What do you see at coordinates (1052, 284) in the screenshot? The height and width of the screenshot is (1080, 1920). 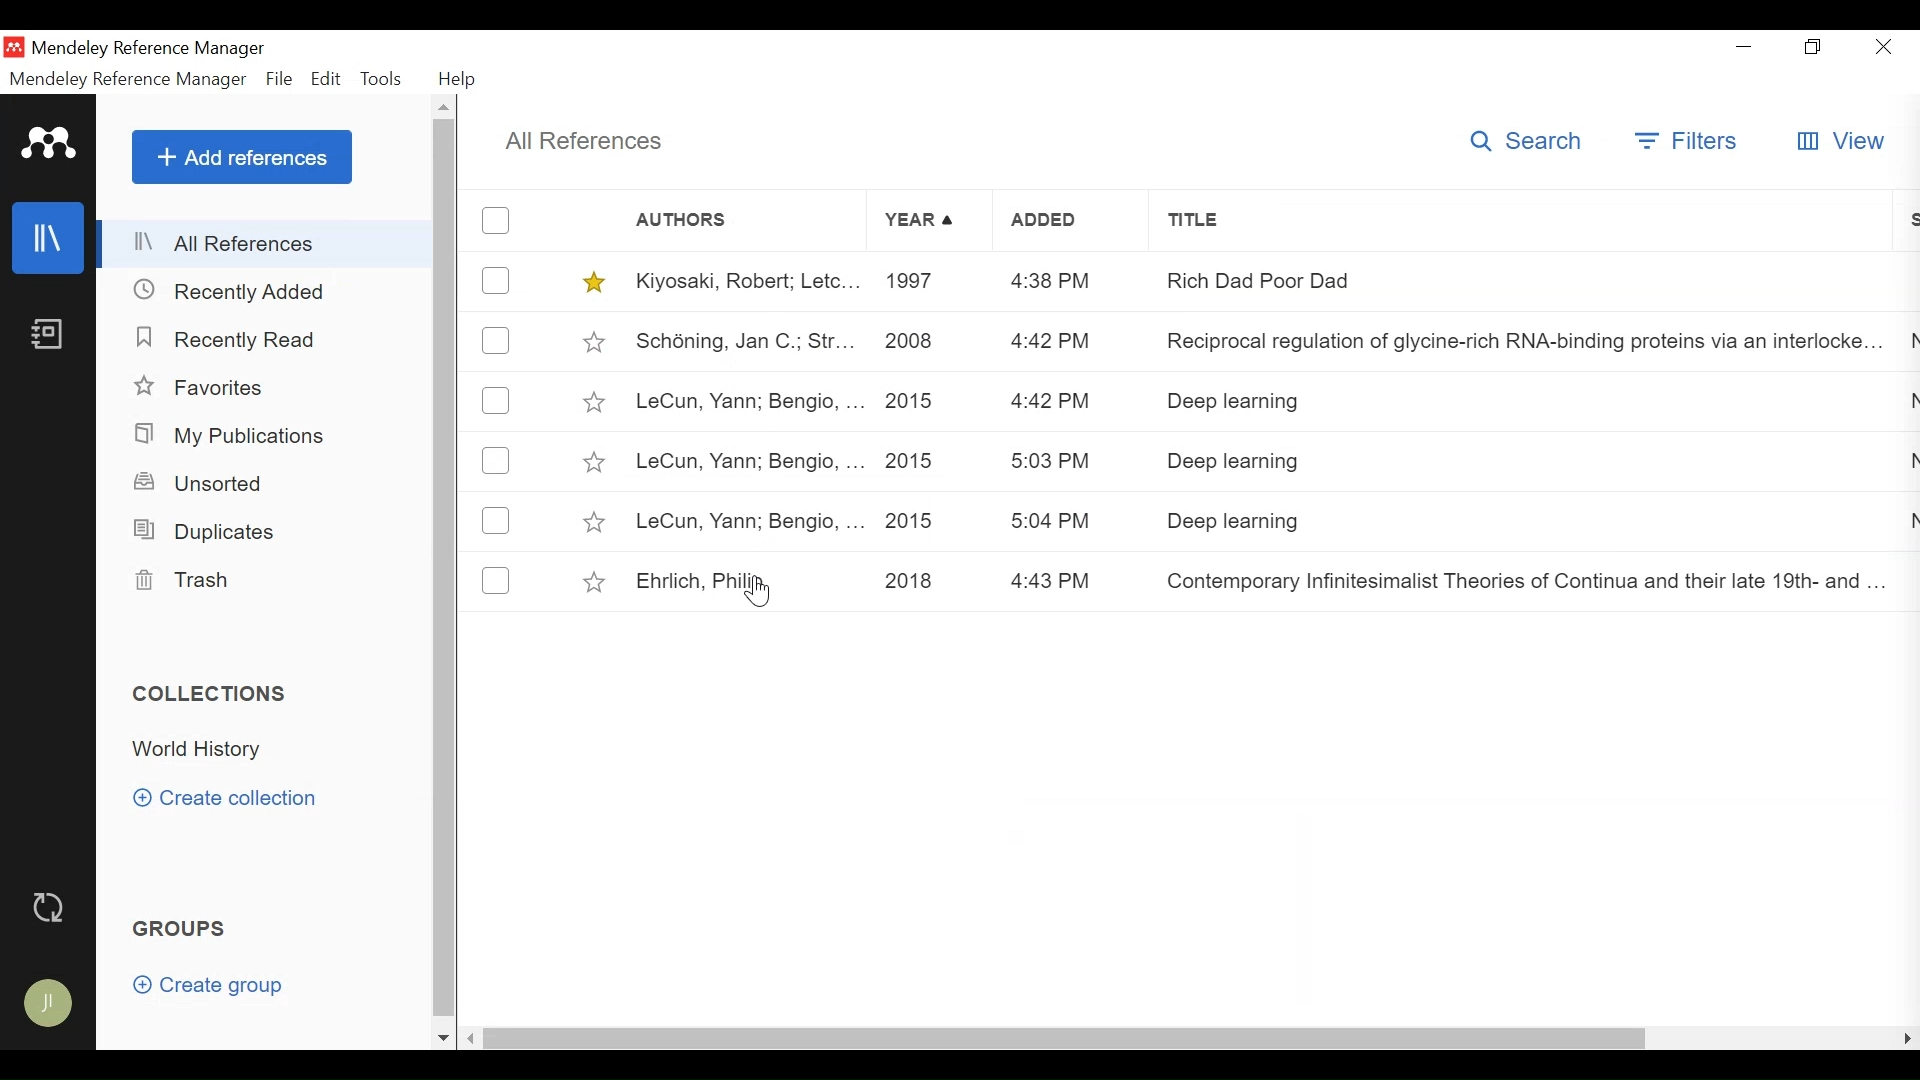 I see `4:38 PM` at bounding box center [1052, 284].